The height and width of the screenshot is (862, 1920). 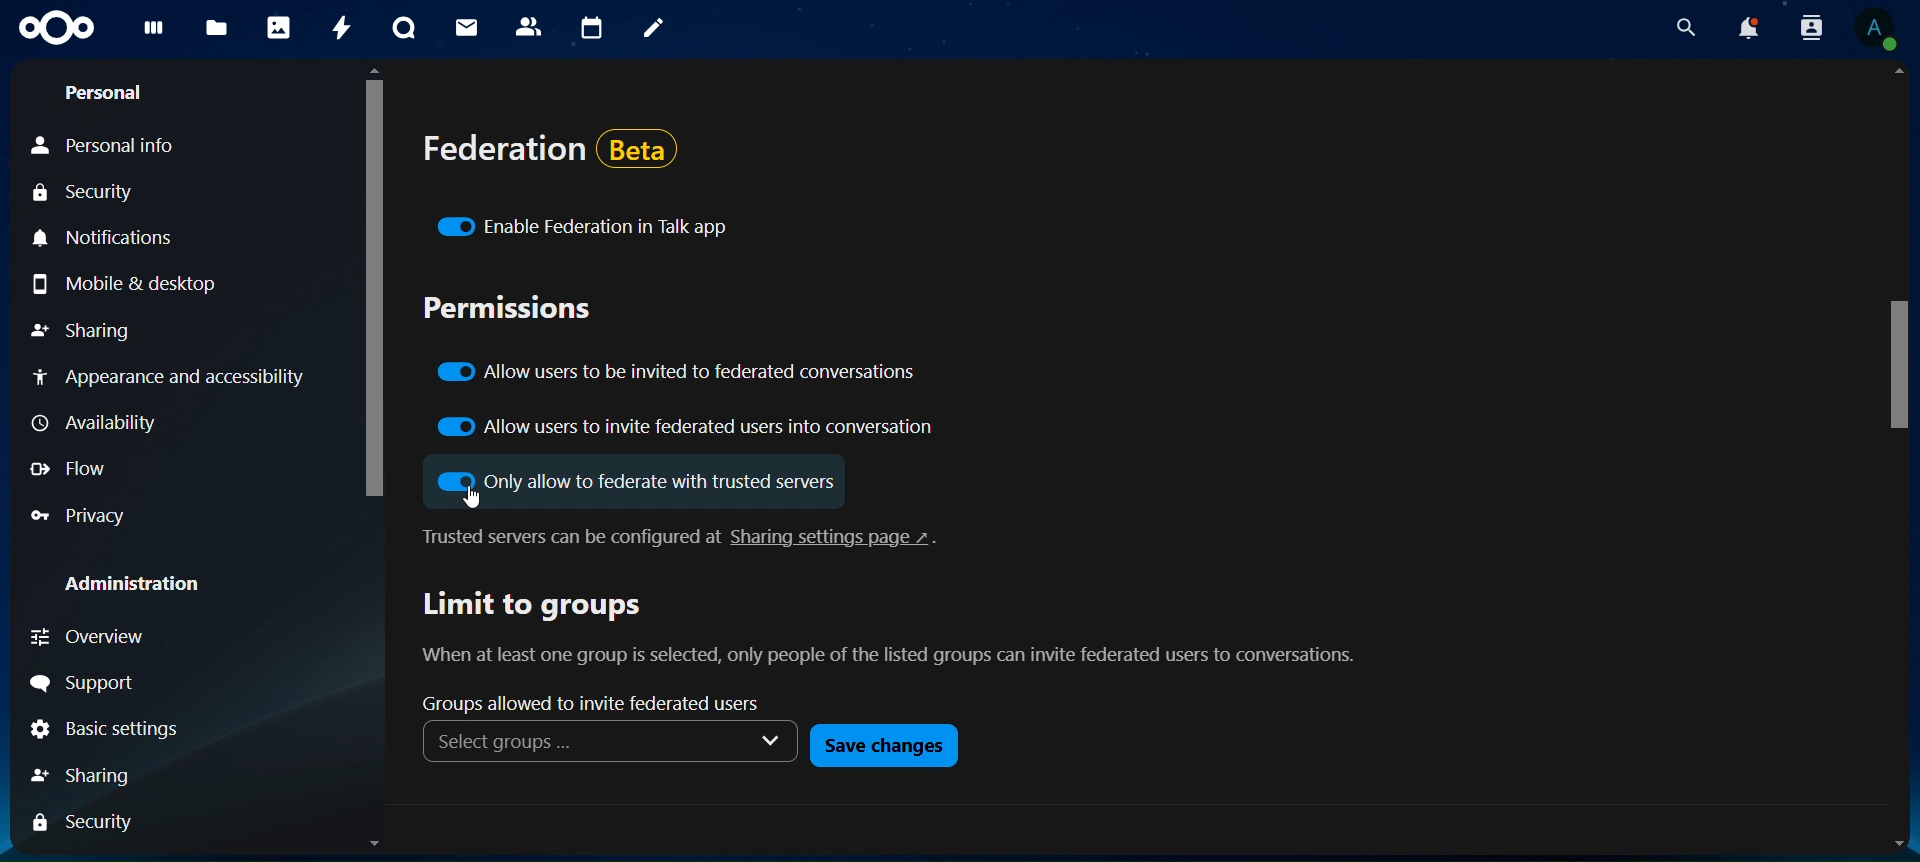 What do you see at coordinates (1893, 373) in the screenshot?
I see `scroll bar ` at bounding box center [1893, 373].